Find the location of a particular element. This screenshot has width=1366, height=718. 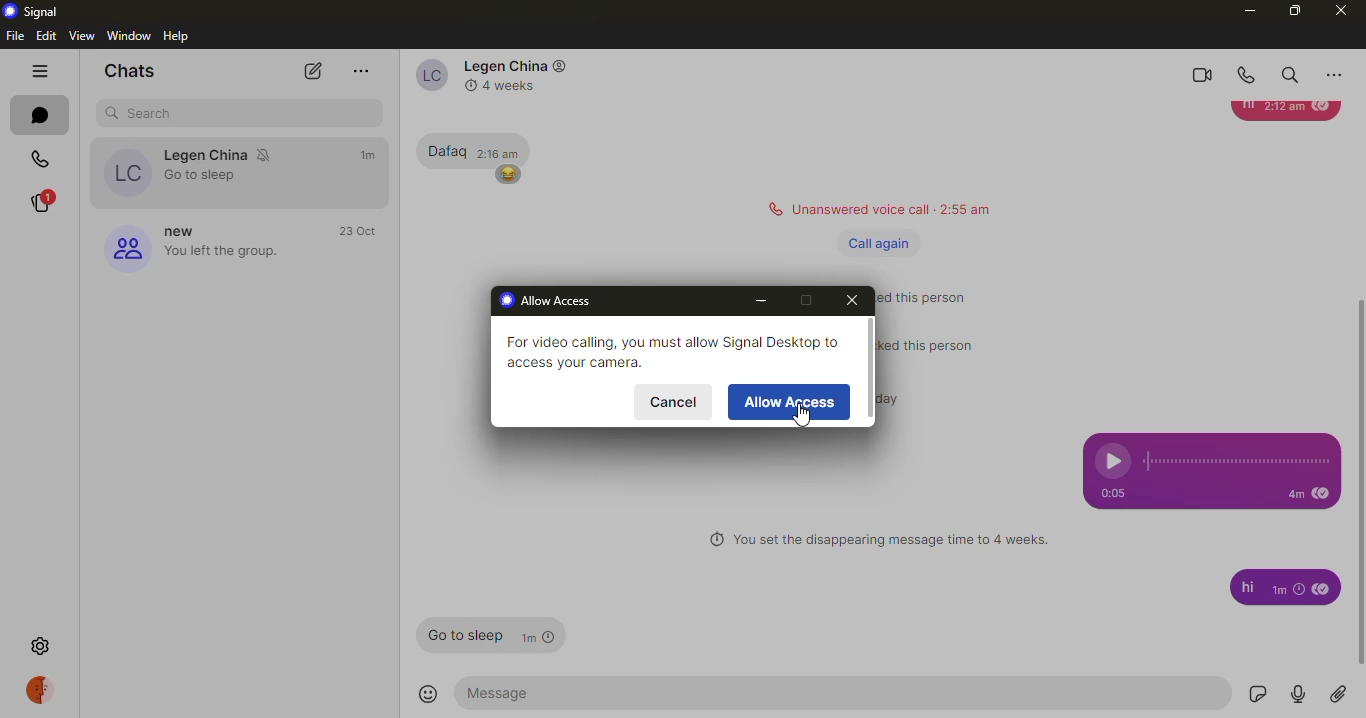

Legen China is located at coordinates (505, 66).